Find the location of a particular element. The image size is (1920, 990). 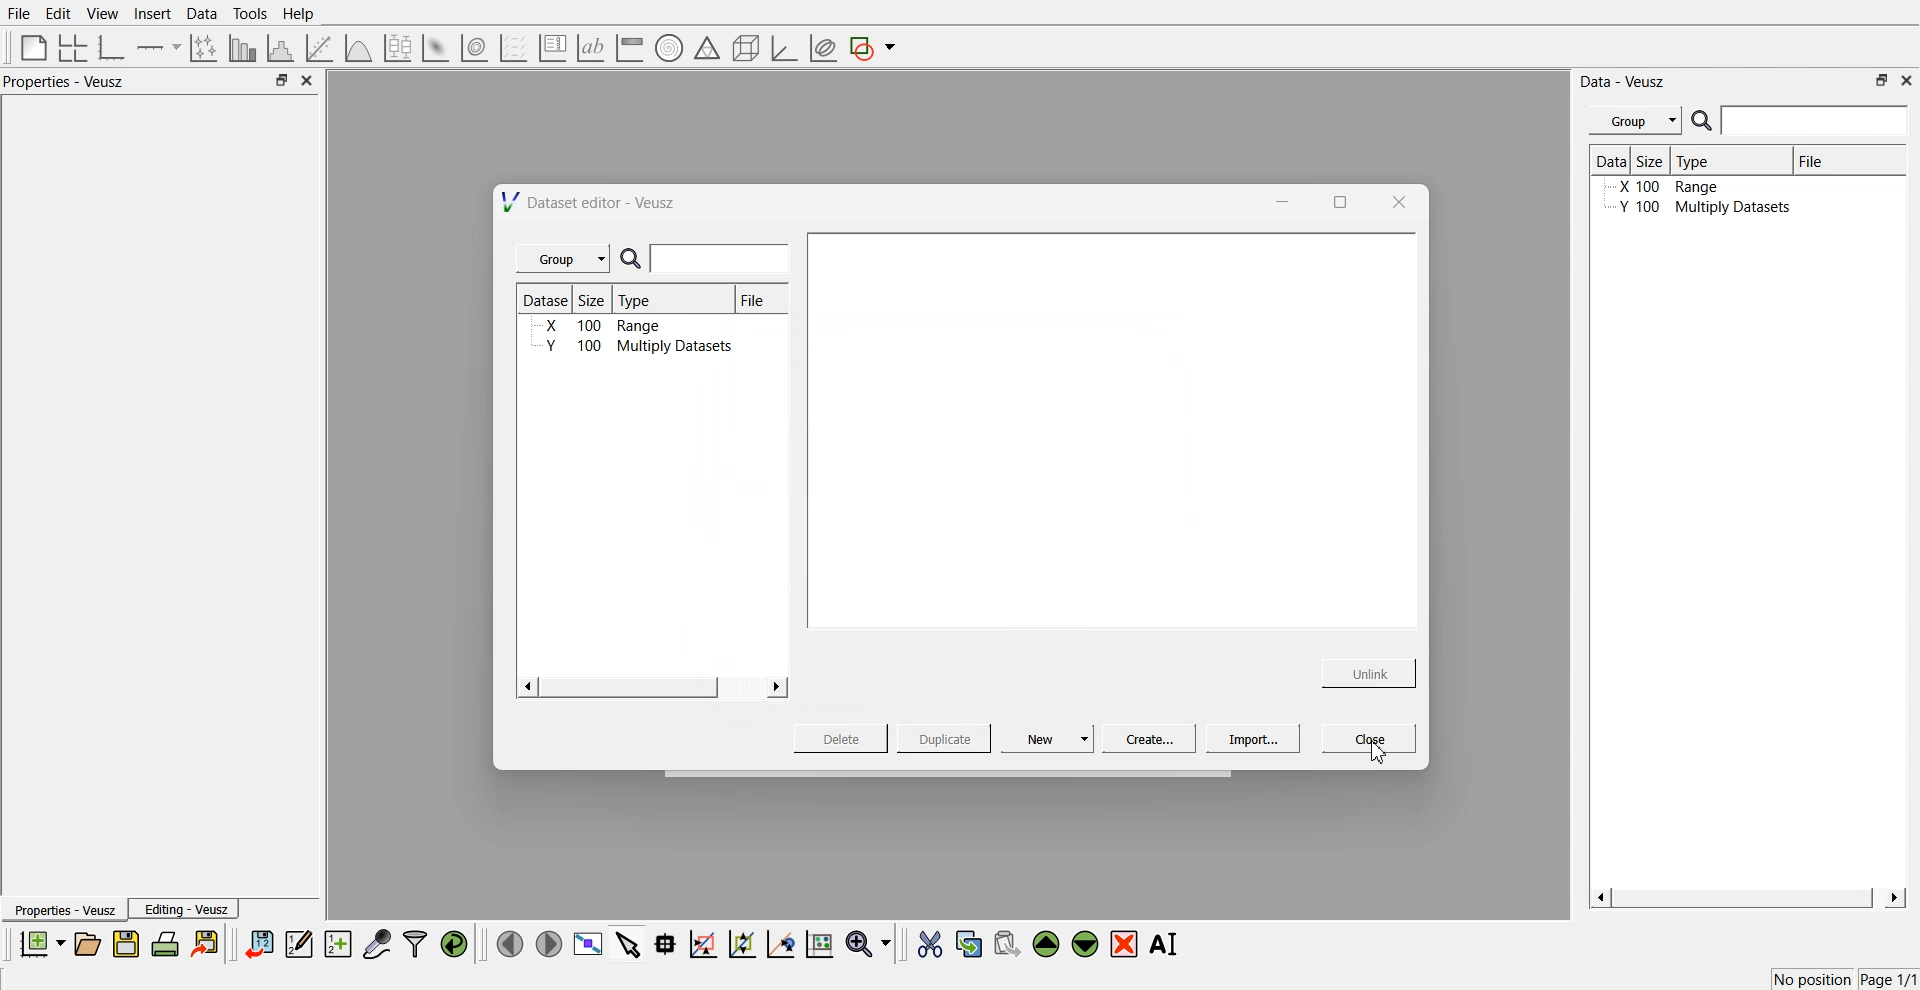

Type is located at coordinates (1728, 160).